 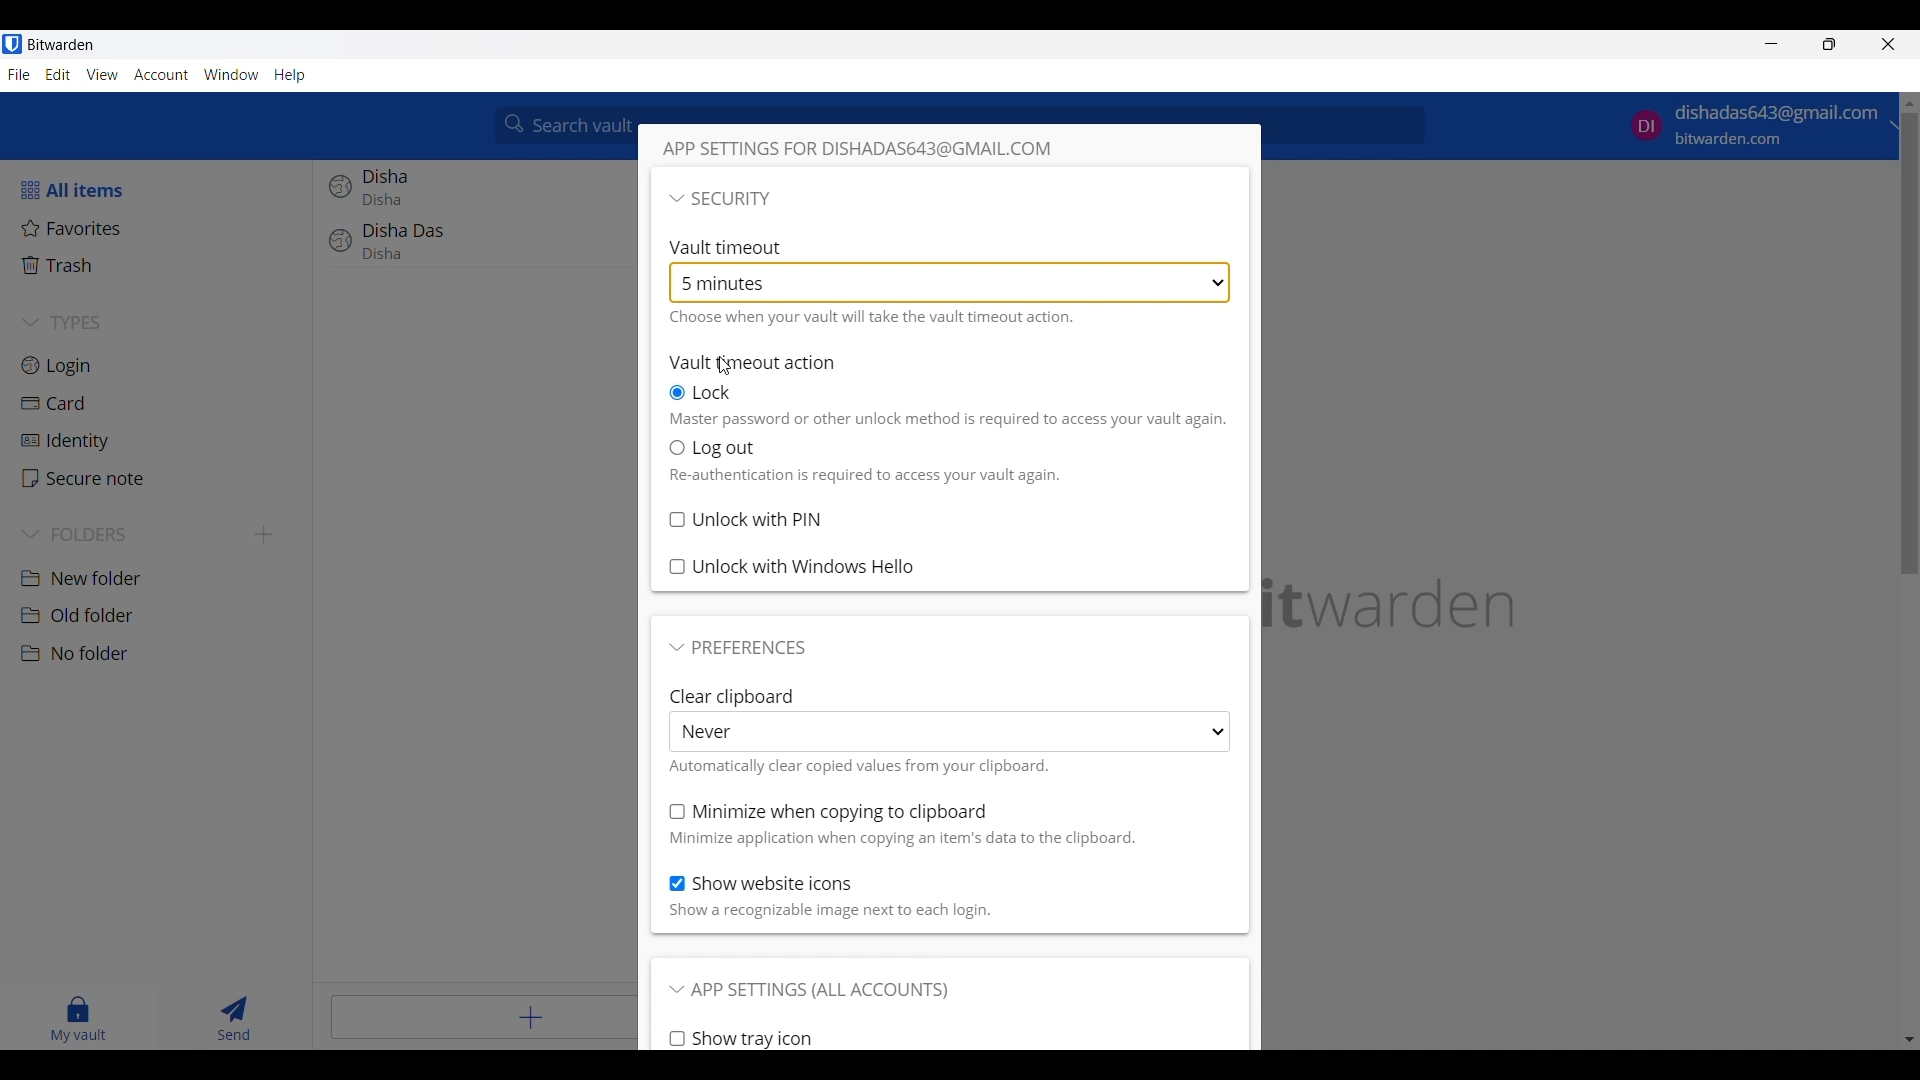 I want to click on Toggle for Unlock with Windows Hello, so click(x=793, y=567).